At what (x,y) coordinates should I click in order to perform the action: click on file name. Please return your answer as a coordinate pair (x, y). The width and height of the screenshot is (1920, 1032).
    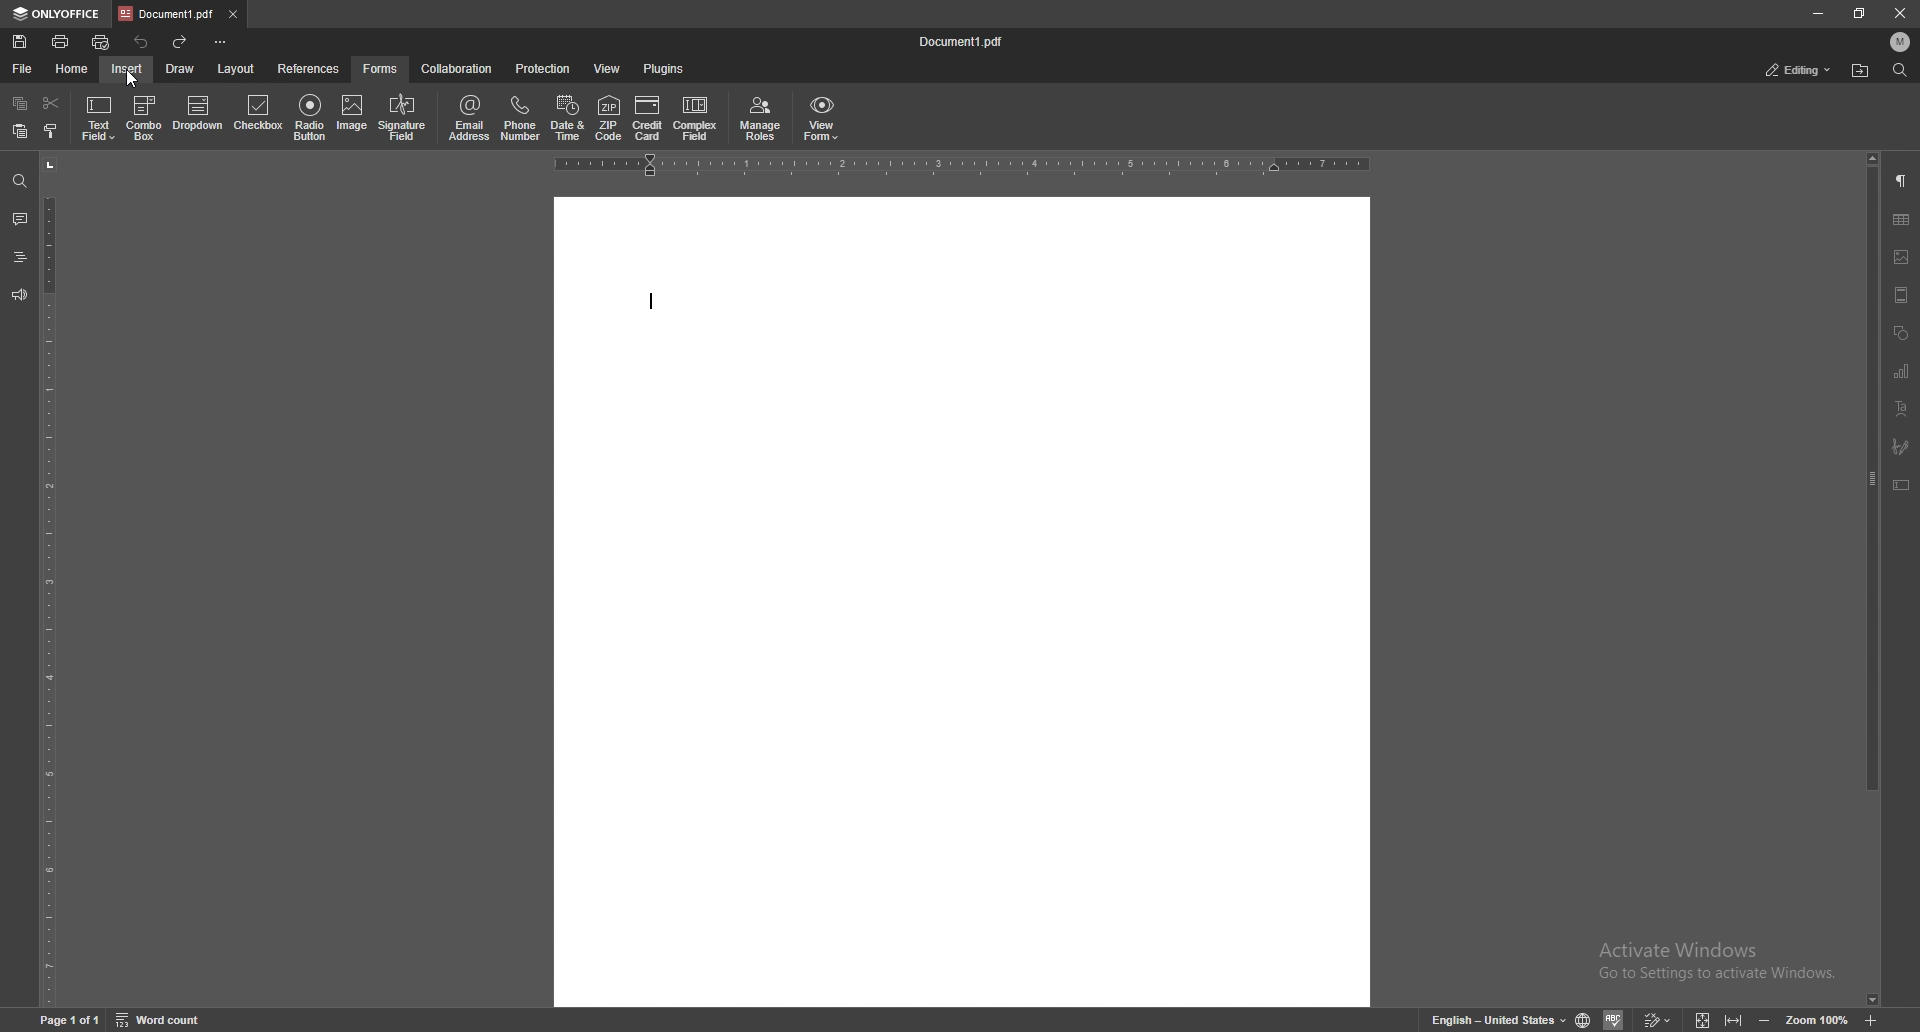
    Looking at the image, I should click on (964, 43).